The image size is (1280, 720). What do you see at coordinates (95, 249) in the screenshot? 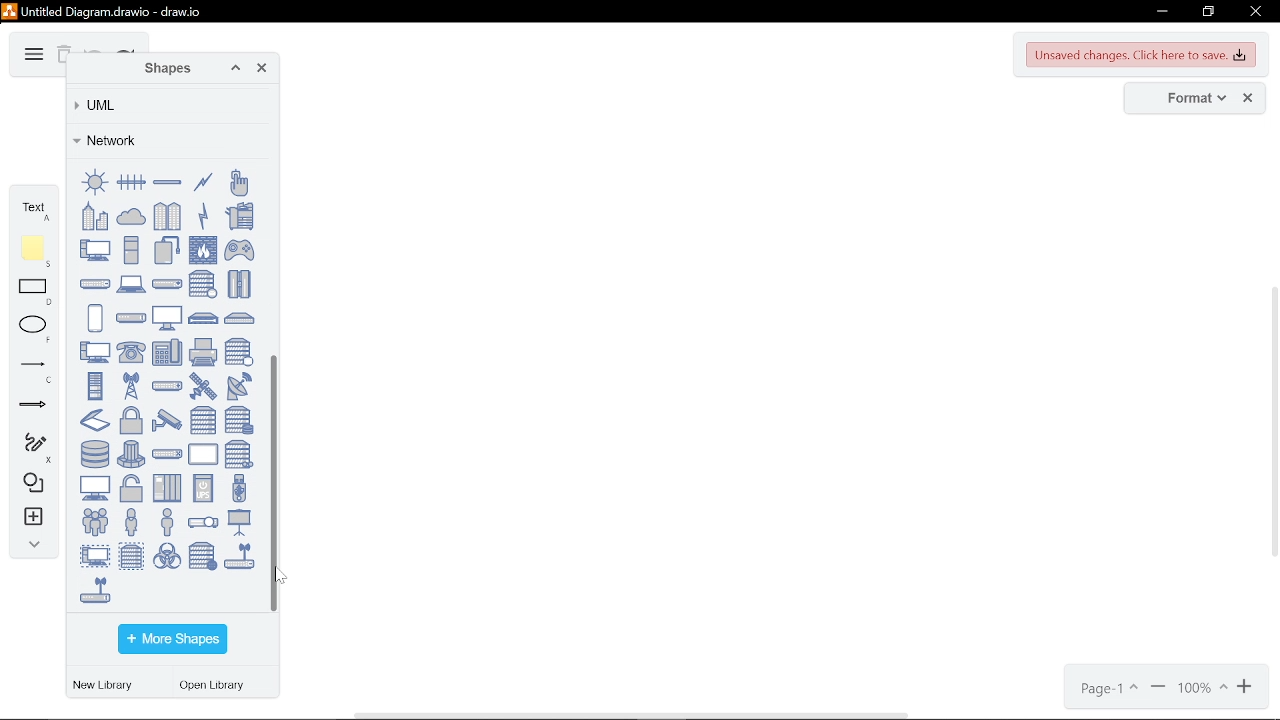
I see `PC` at bounding box center [95, 249].